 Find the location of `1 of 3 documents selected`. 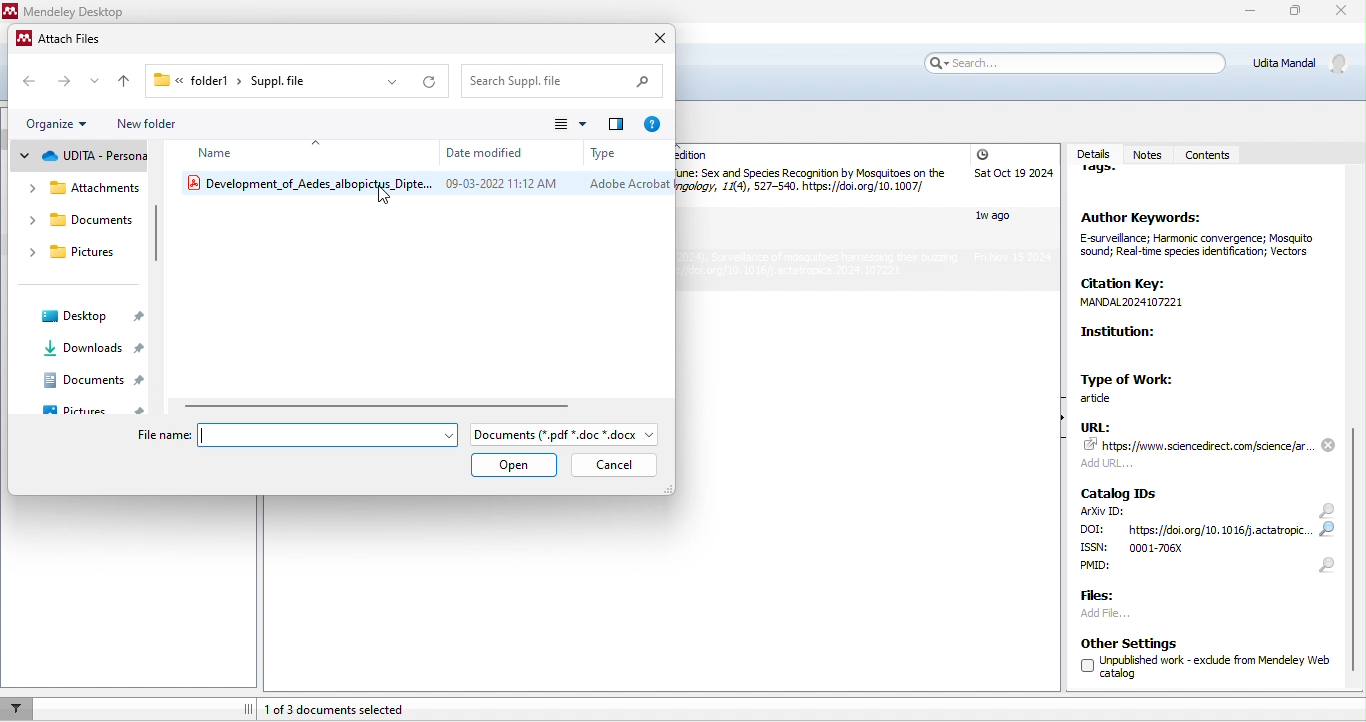

1 of 3 documents selected is located at coordinates (360, 708).